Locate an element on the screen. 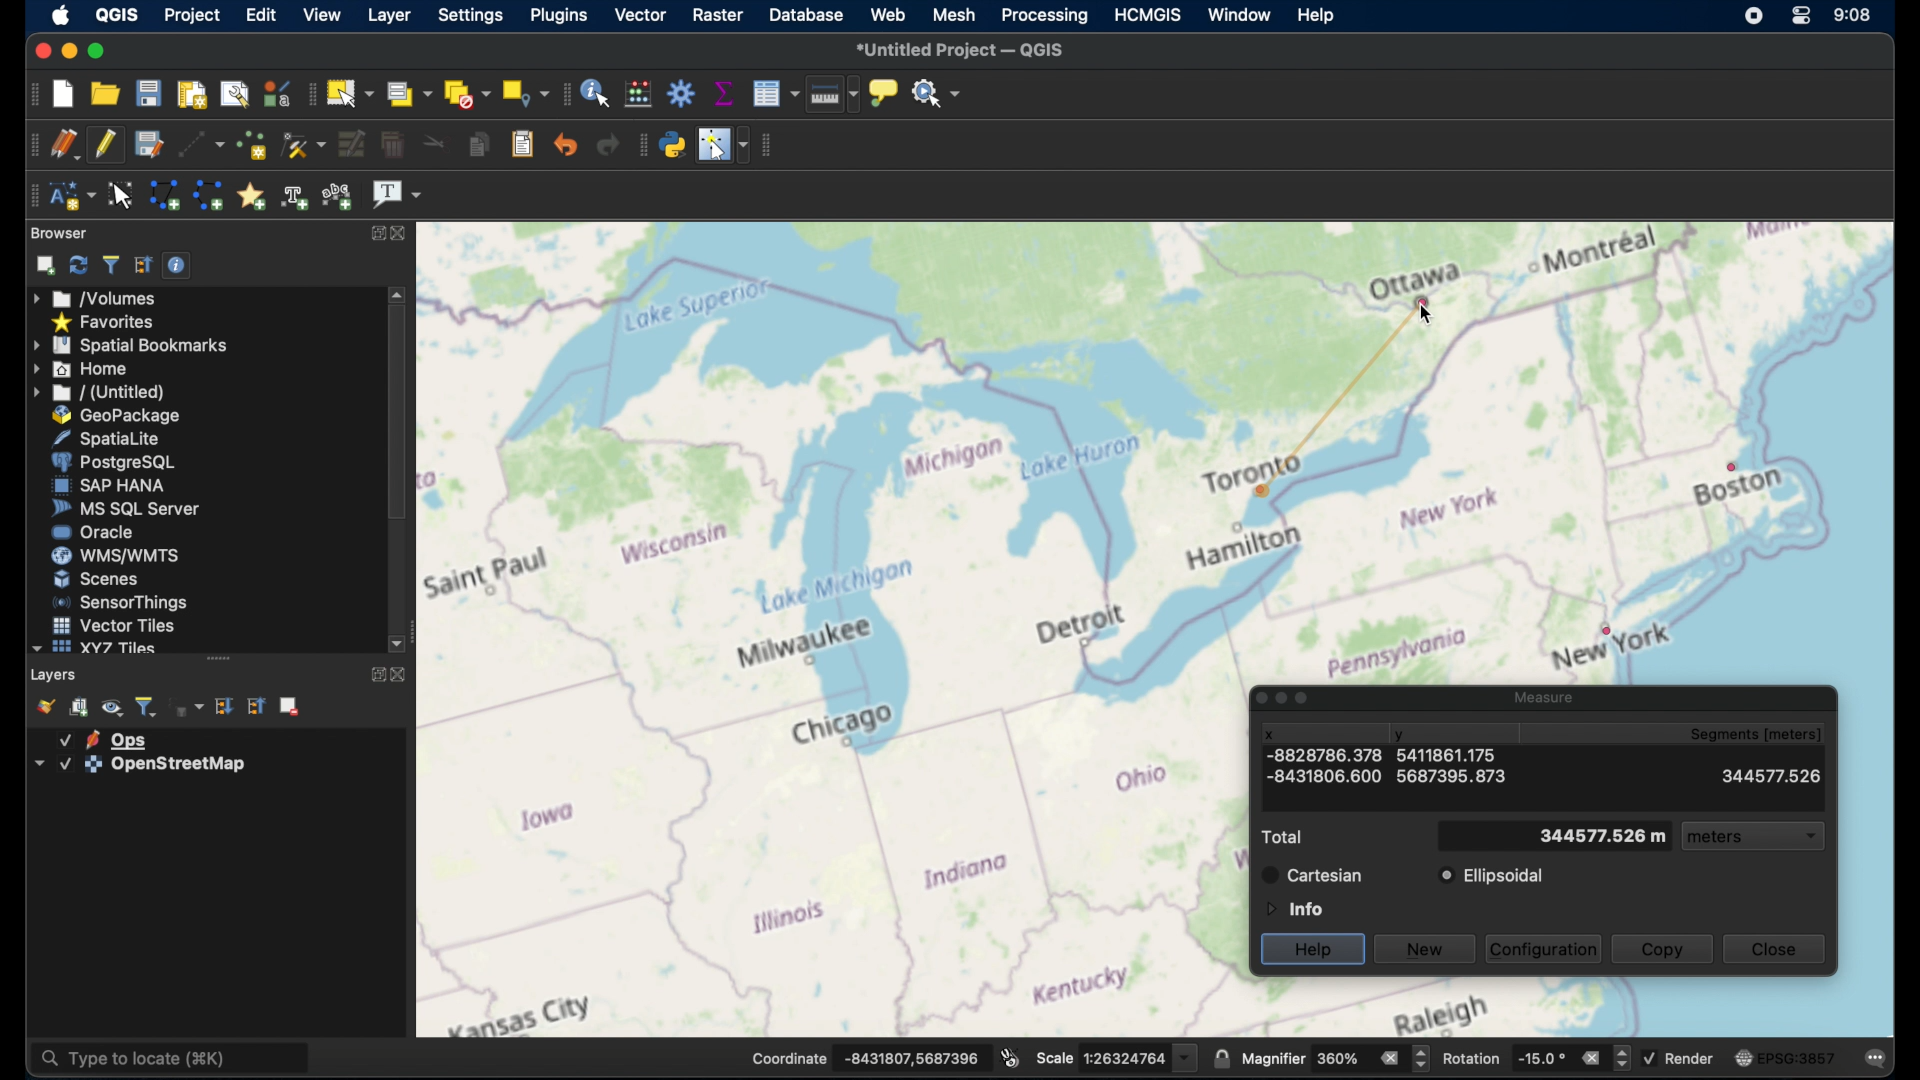  style manager is located at coordinates (277, 91).